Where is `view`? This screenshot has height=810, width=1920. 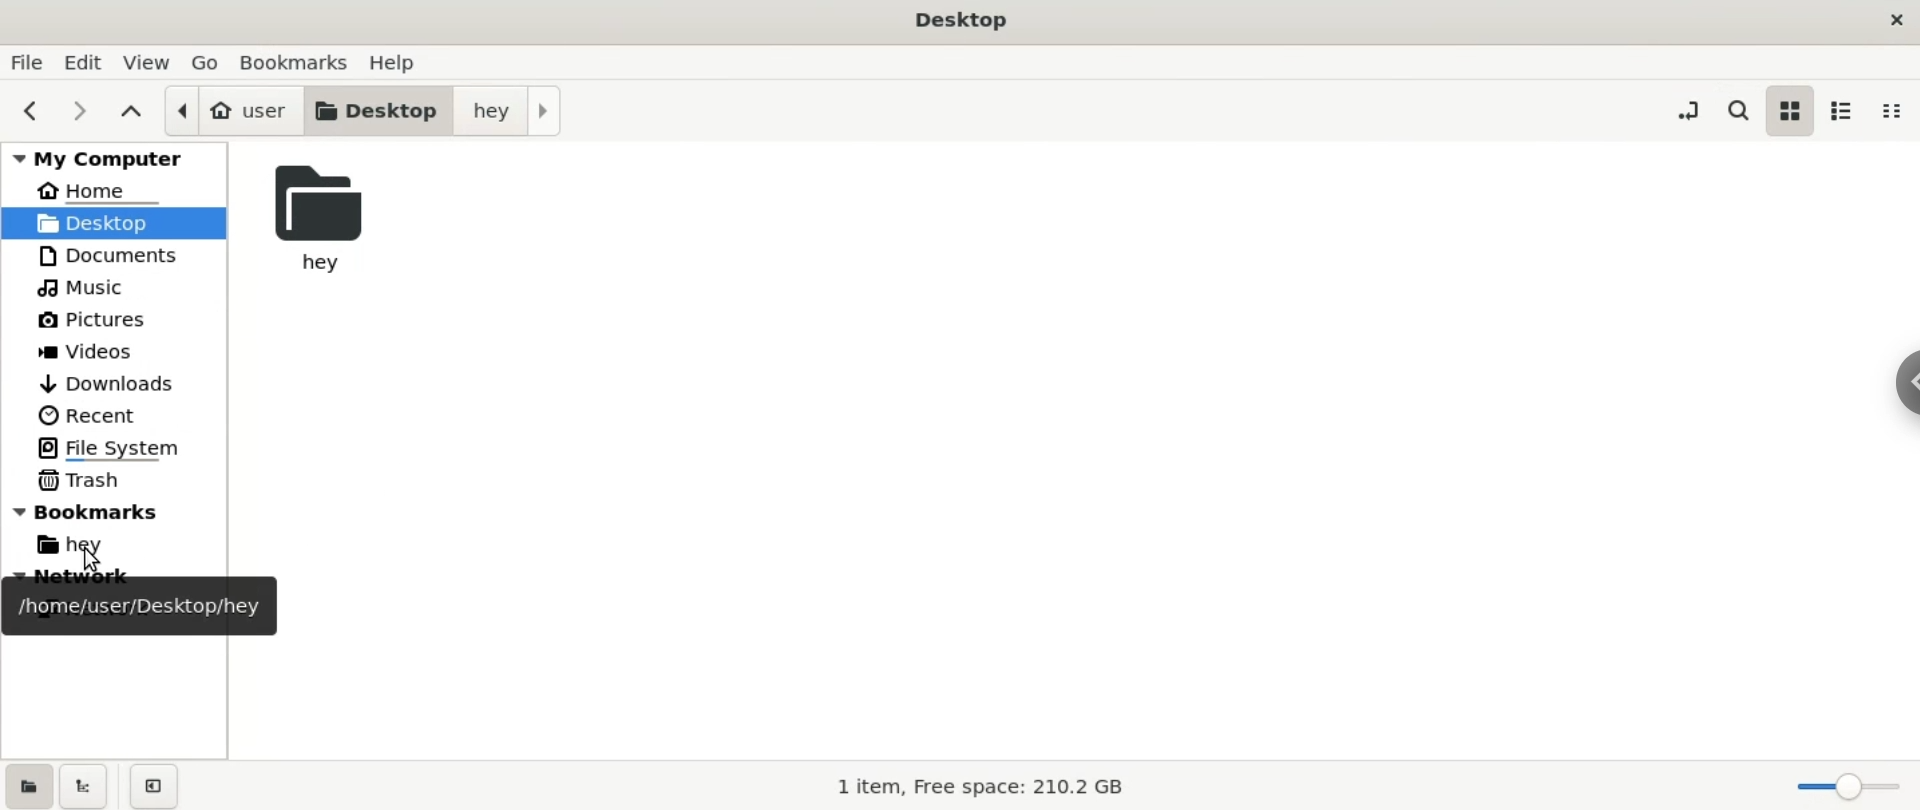
view is located at coordinates (150, 61).